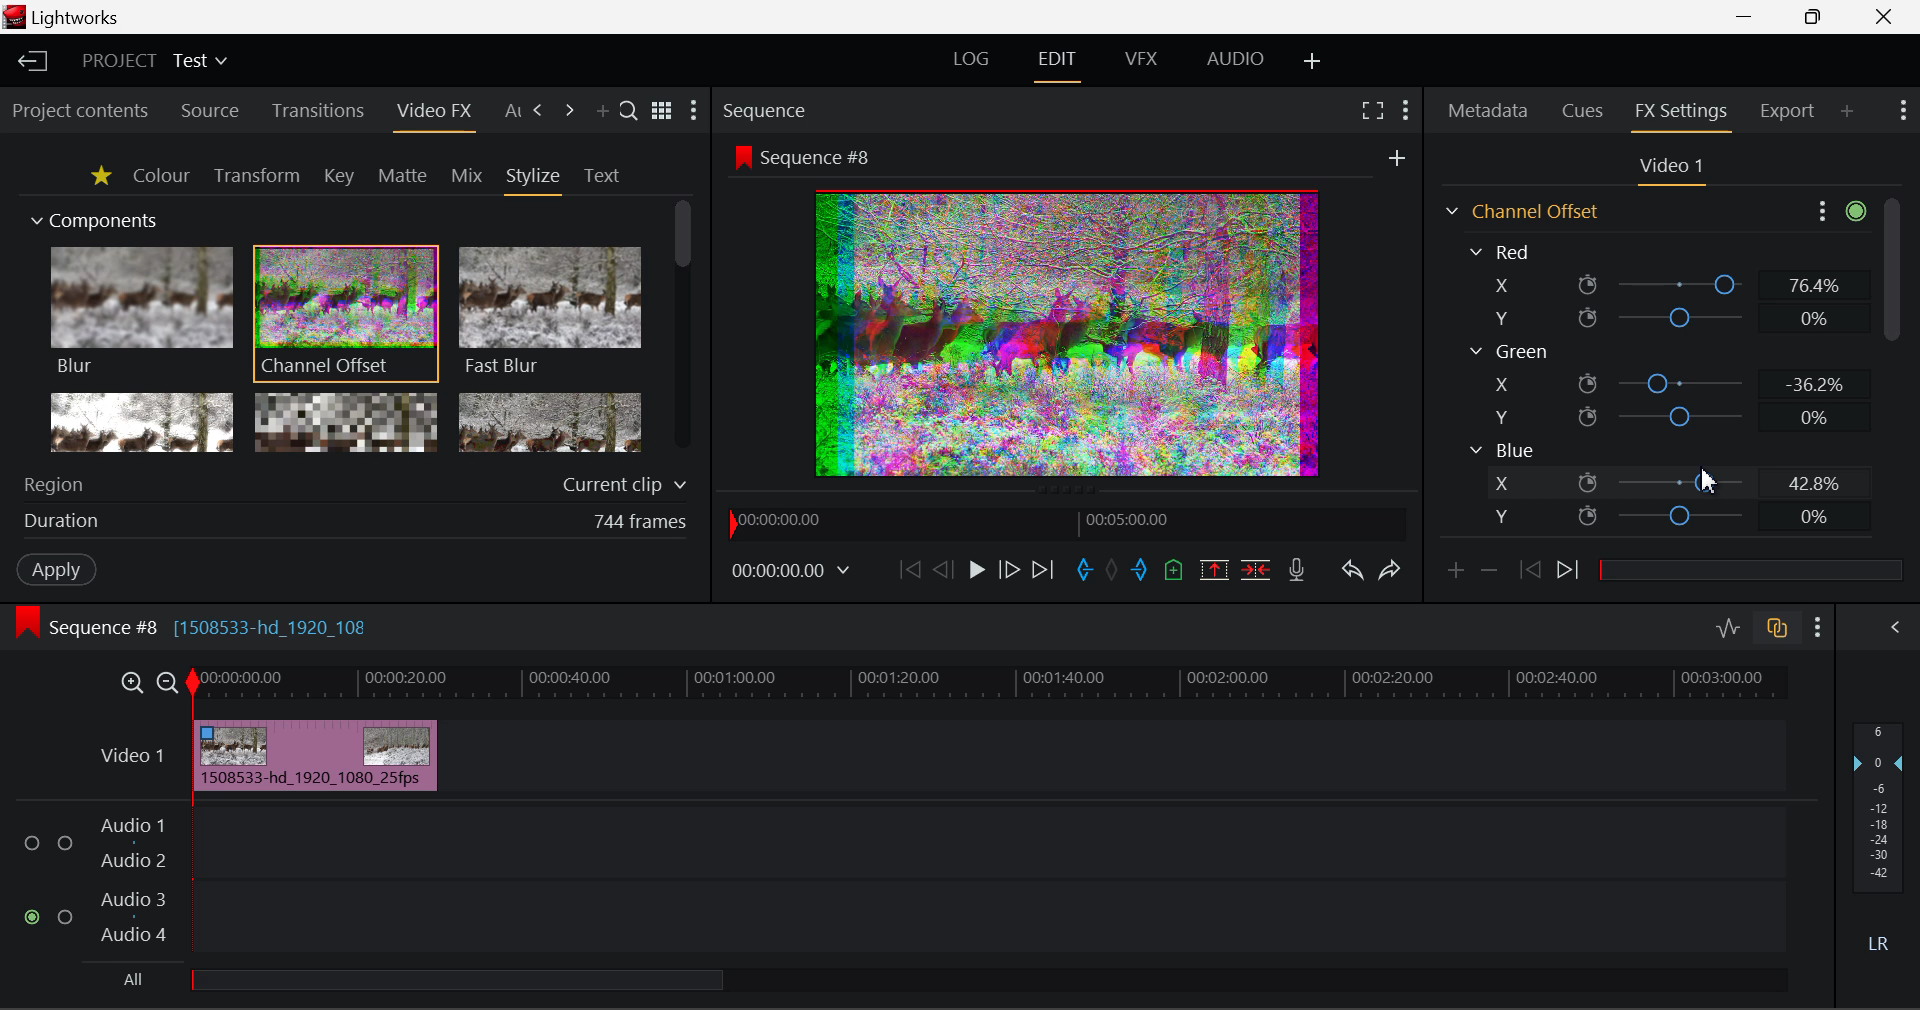 The image size is (1920, 1010). What do you see at coordinates (1668, 481) in the screenshot?
I see `Blue X` at bounding box center [1668, 481].